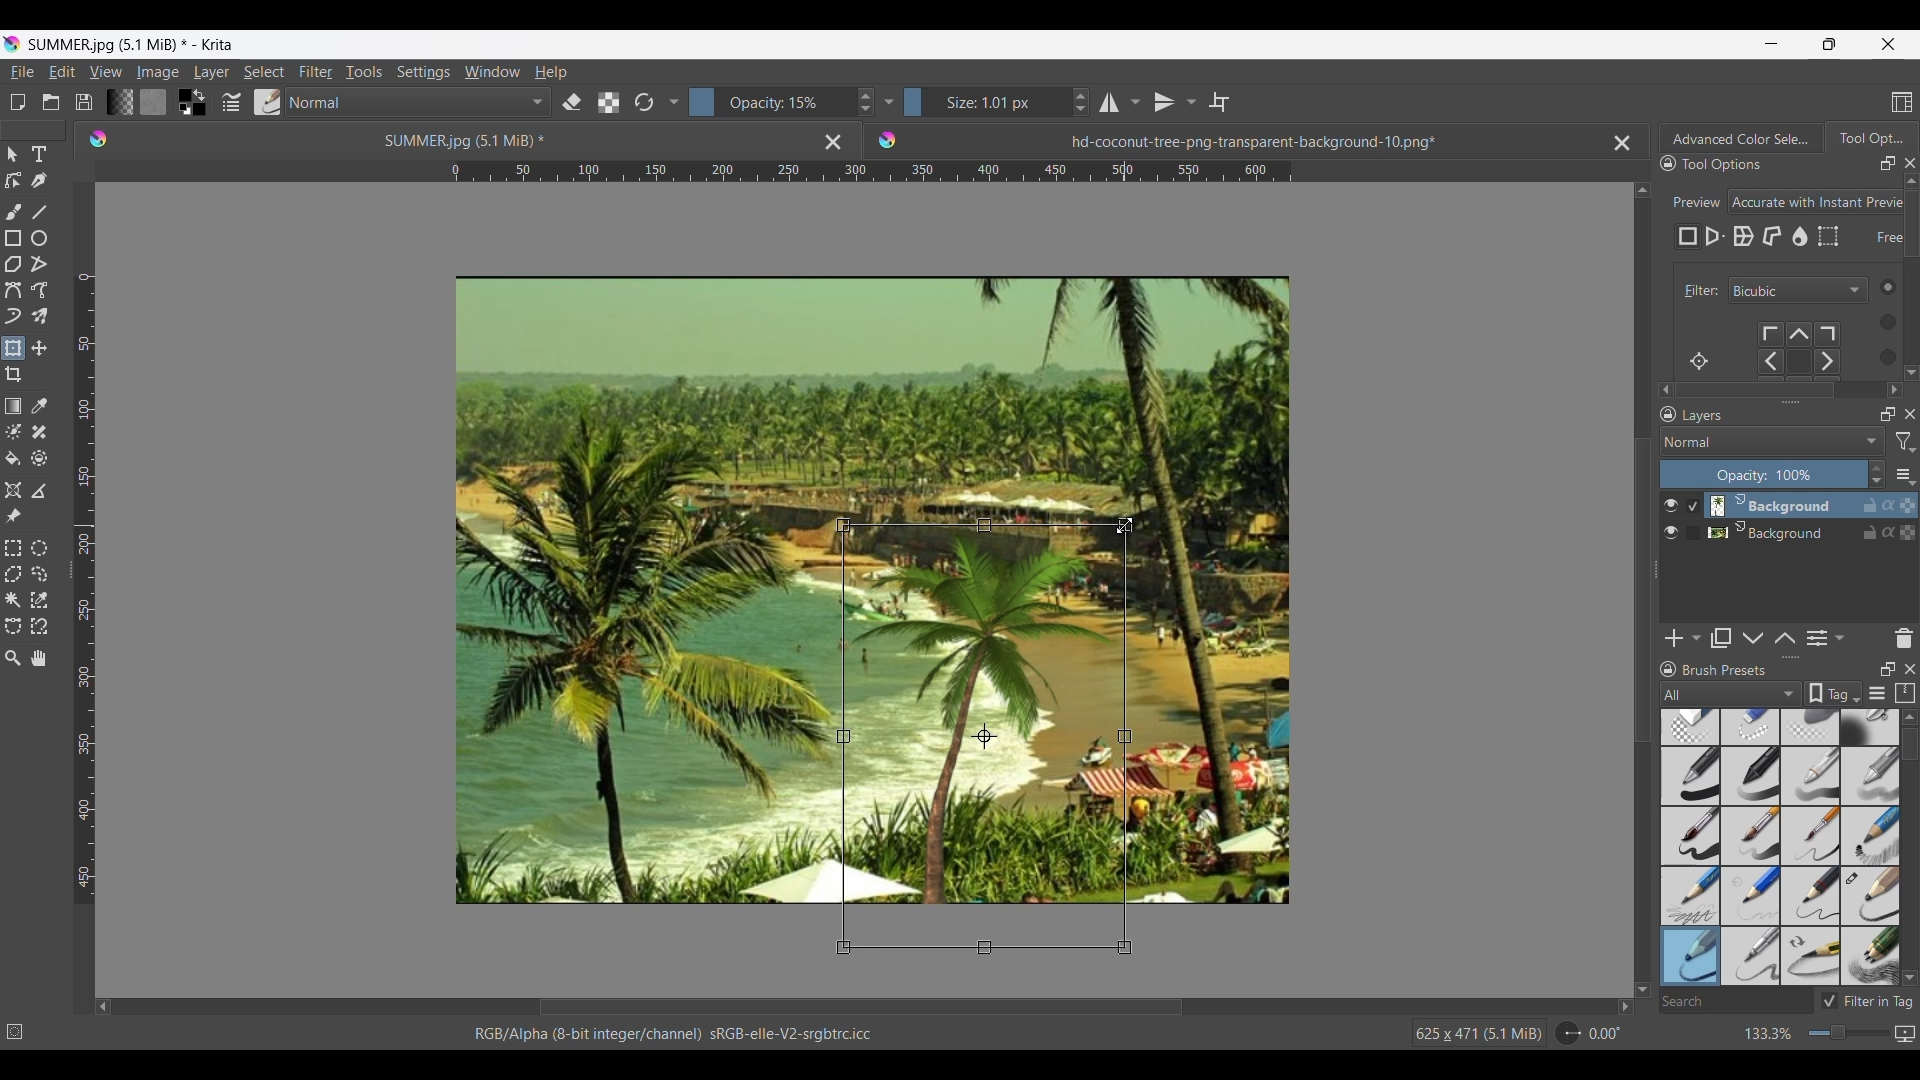  I want to click on Select shapes, so click(13, 154).